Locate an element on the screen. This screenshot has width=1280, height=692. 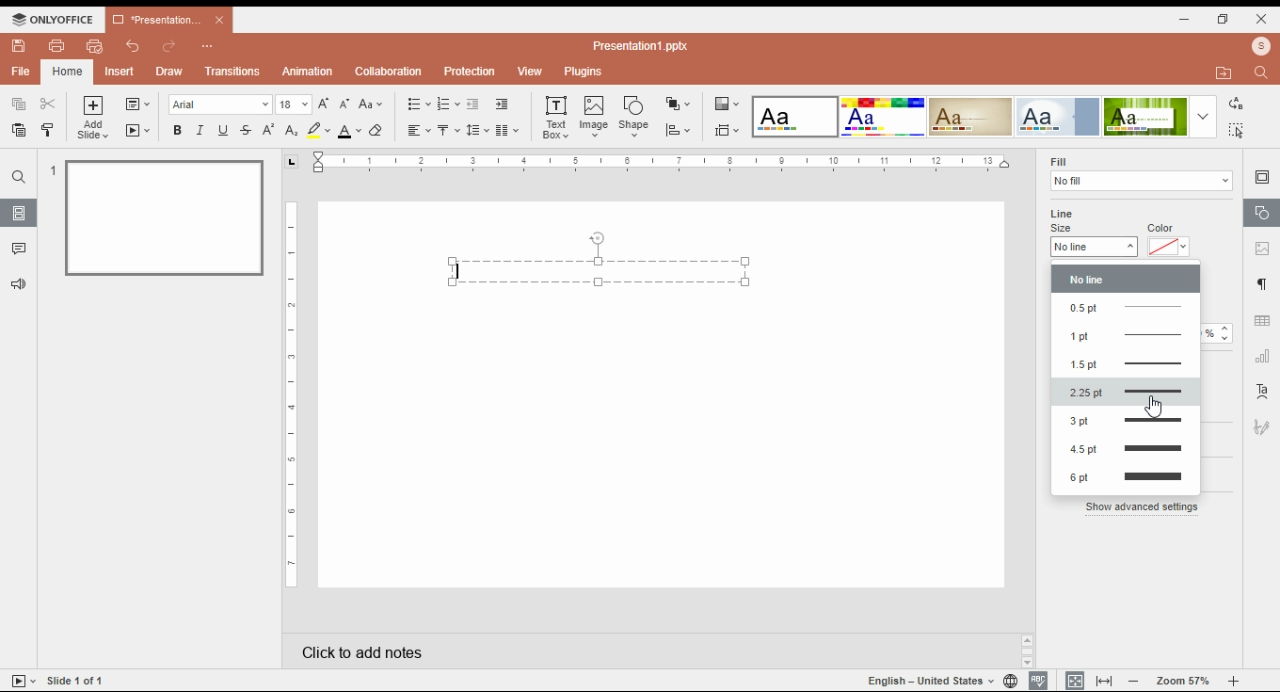
quick print is located at coordinates (95, 45).